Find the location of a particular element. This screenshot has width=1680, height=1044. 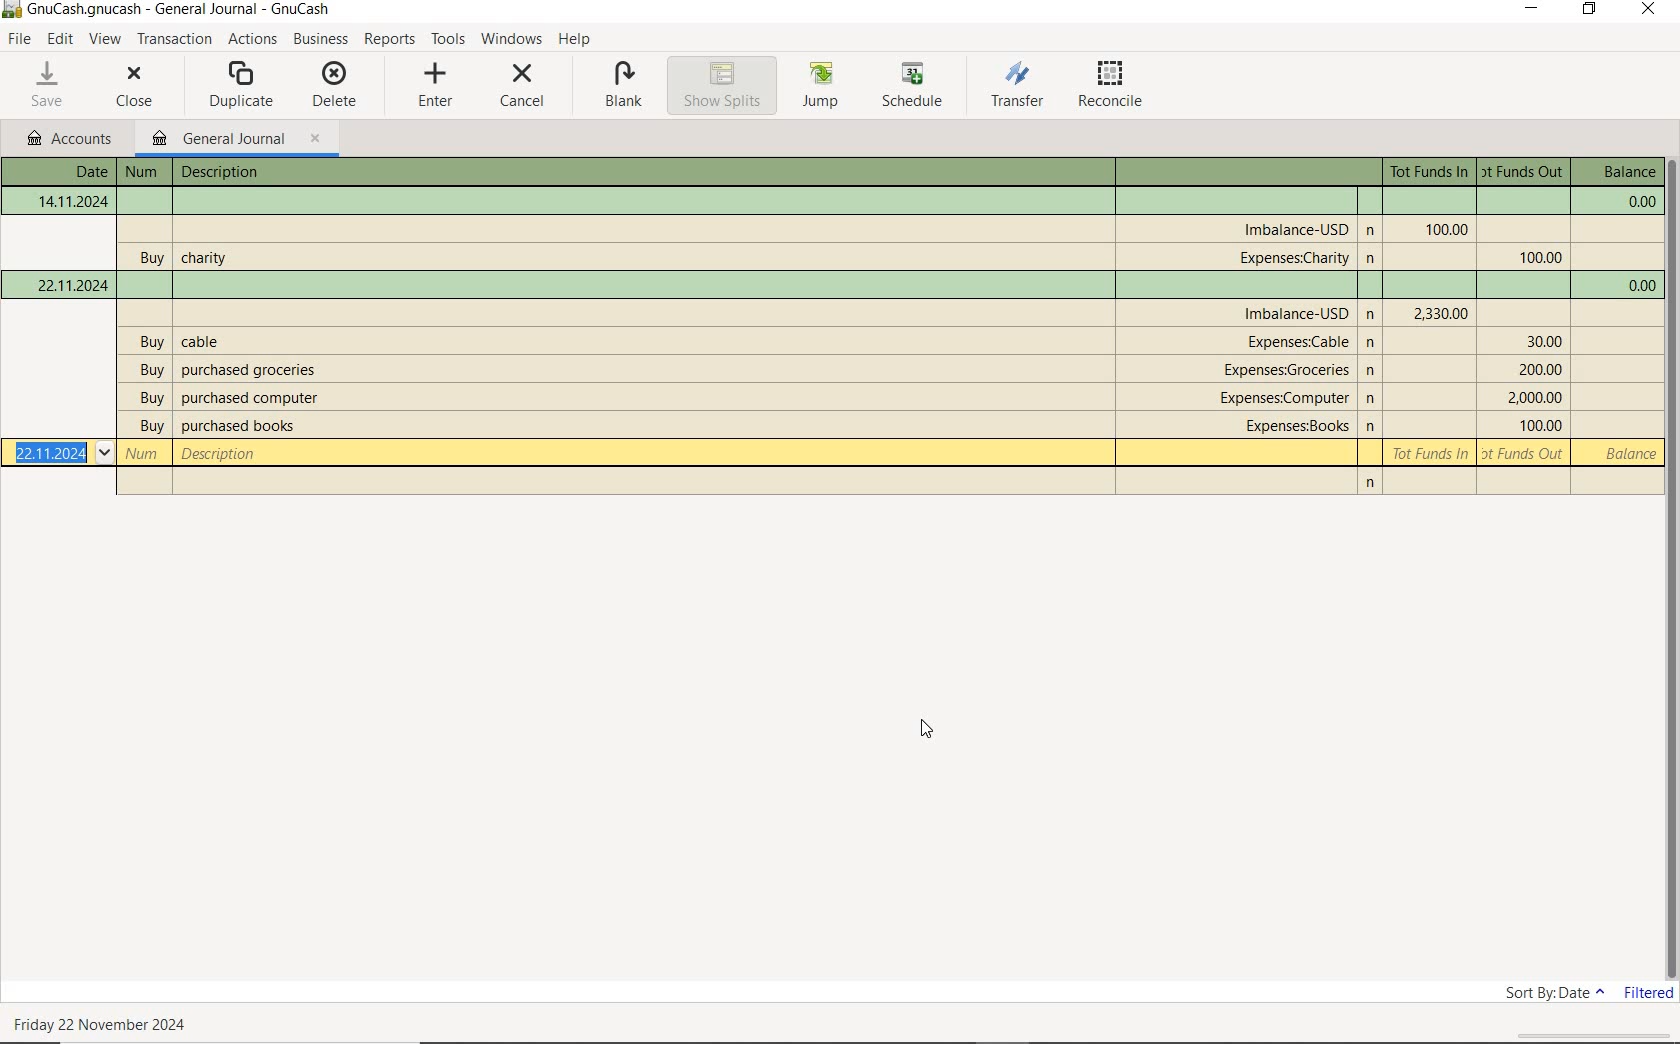

Tot Funds Out is located at coordinates (1540, 370).